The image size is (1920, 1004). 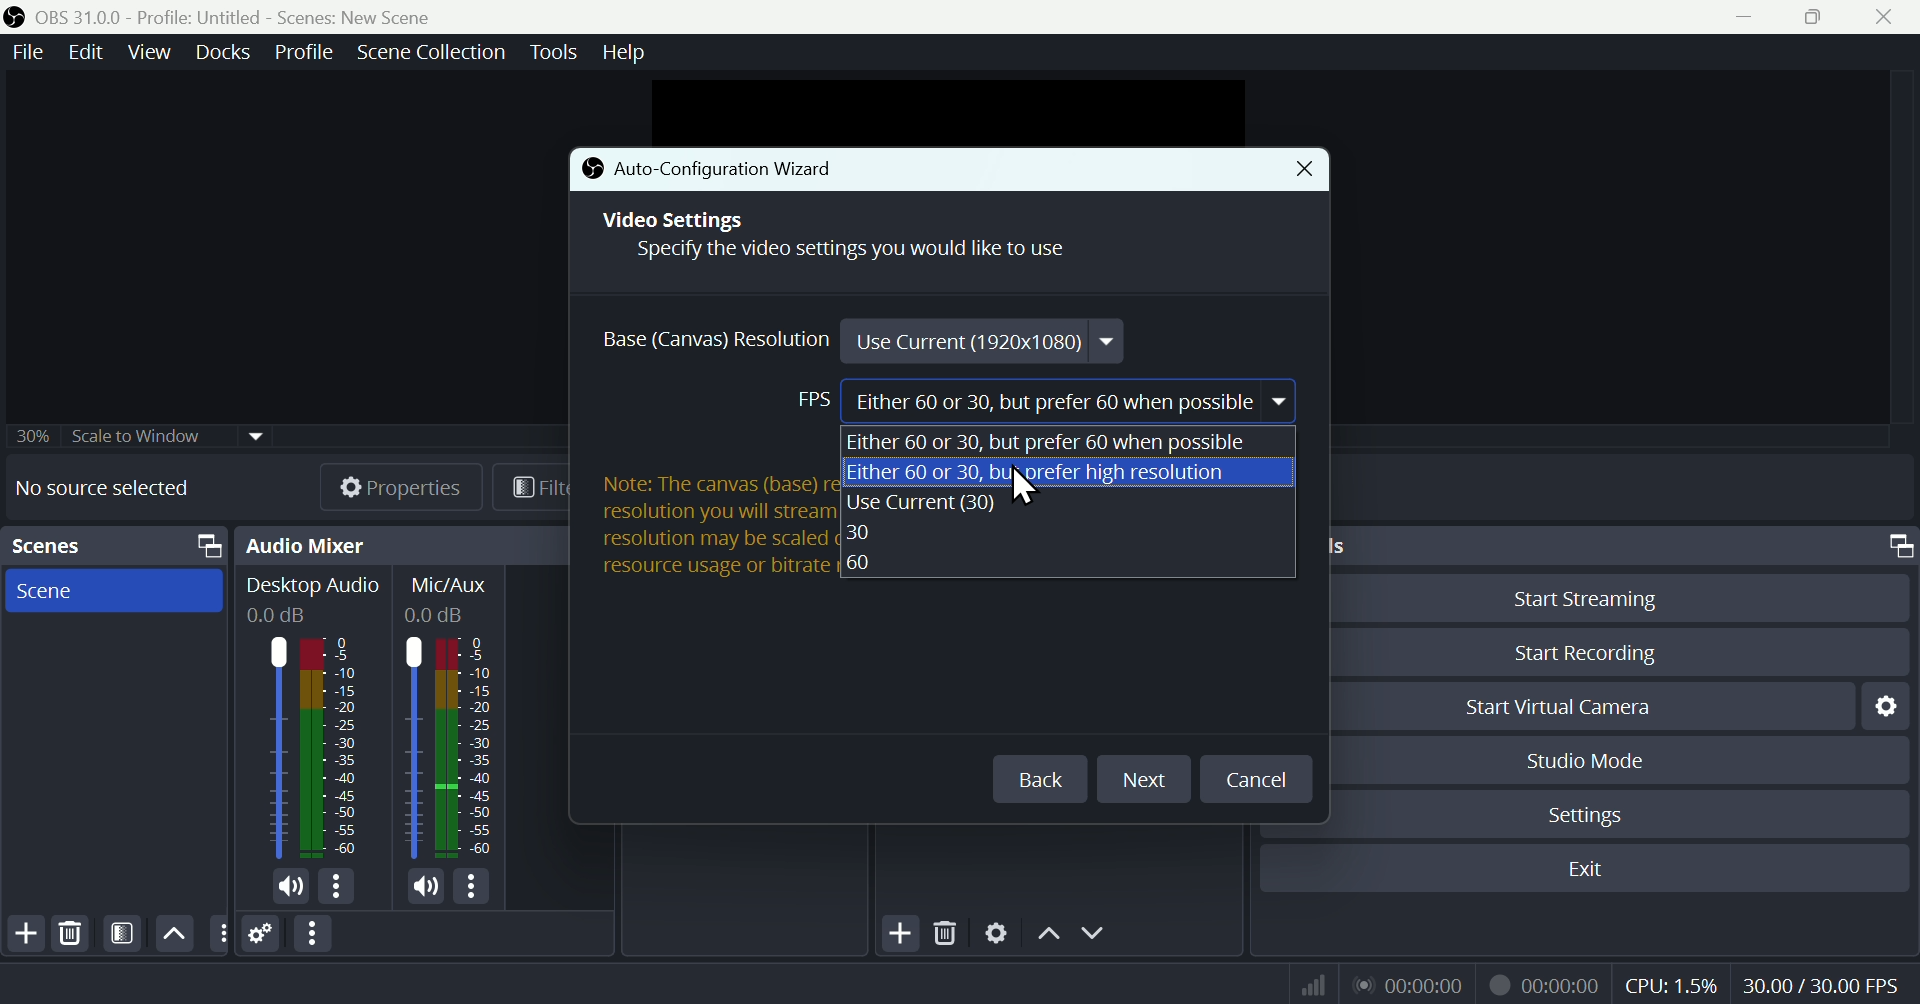 What do you see at coordinates (1888, 17) in the screenshot?
I see `close` at bounding box center [1888, 17].